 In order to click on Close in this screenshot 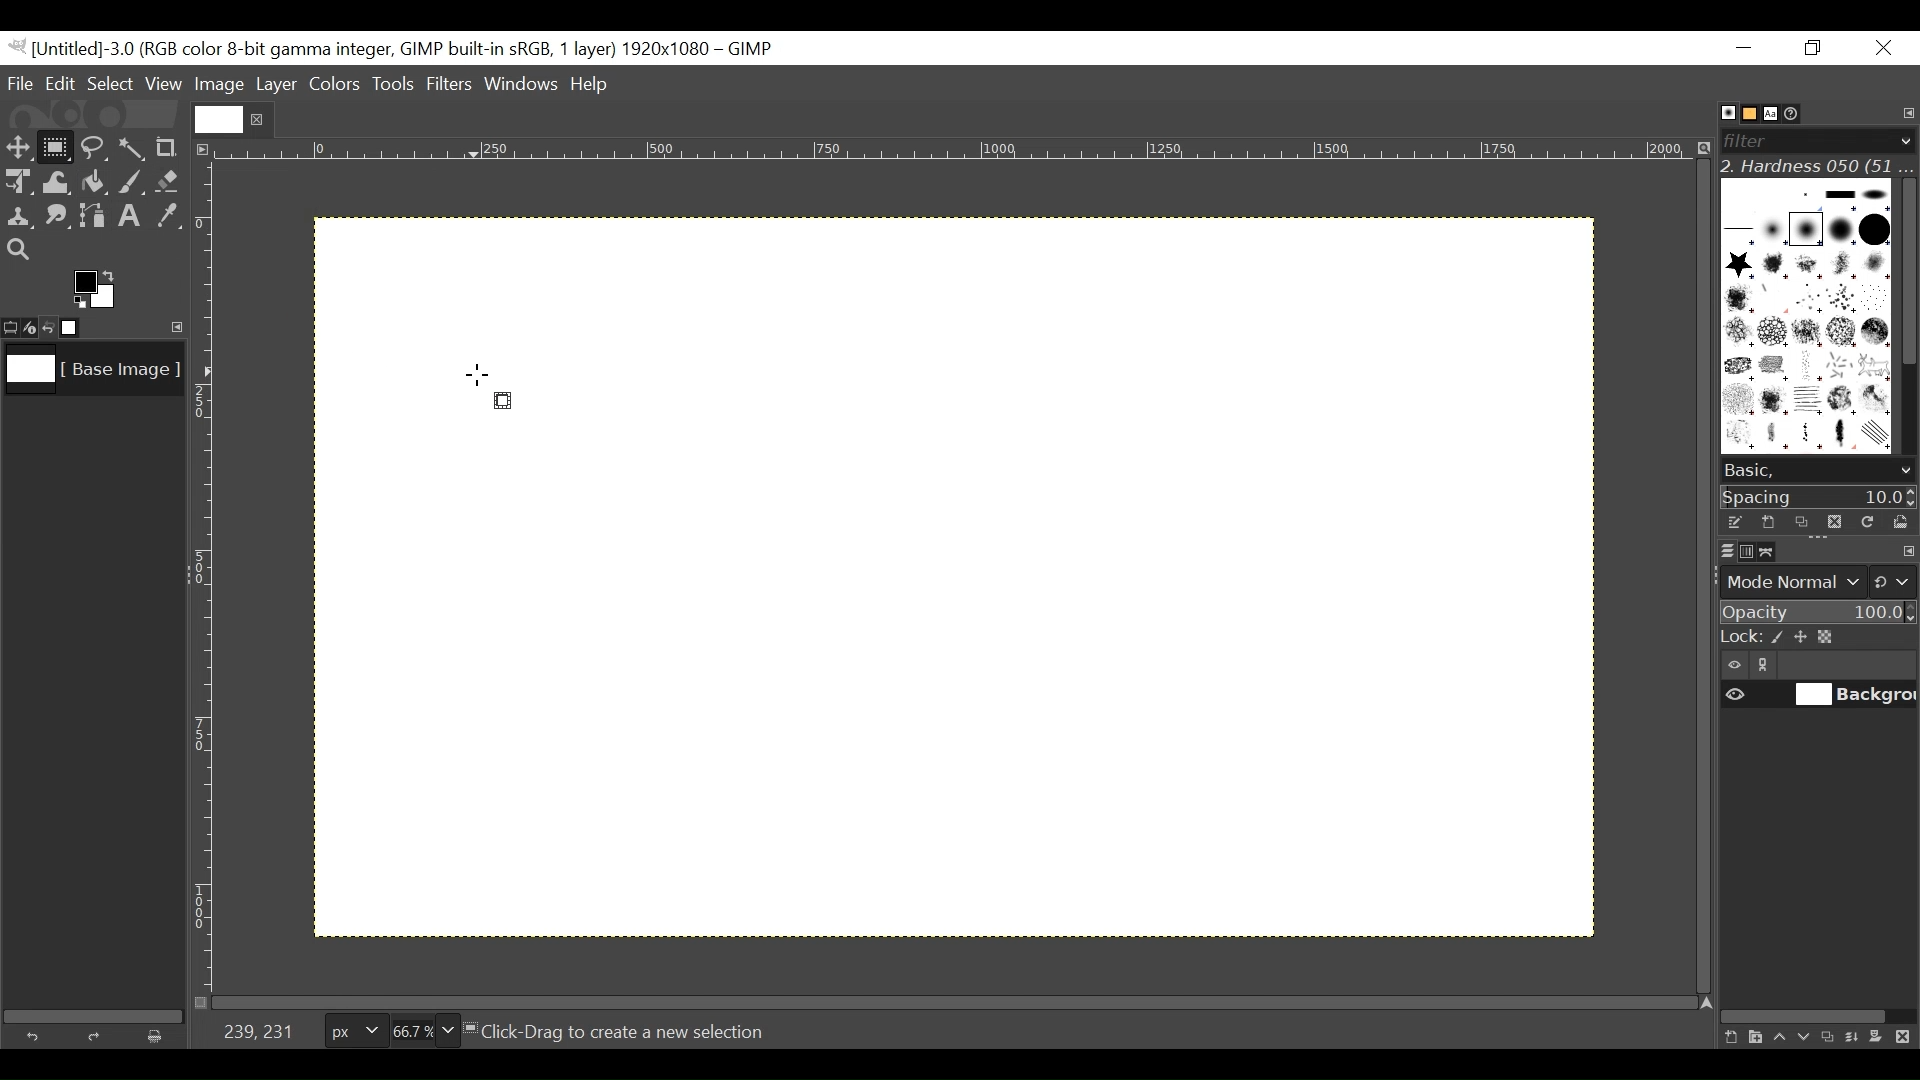, I will do `click(1882, 49)`.